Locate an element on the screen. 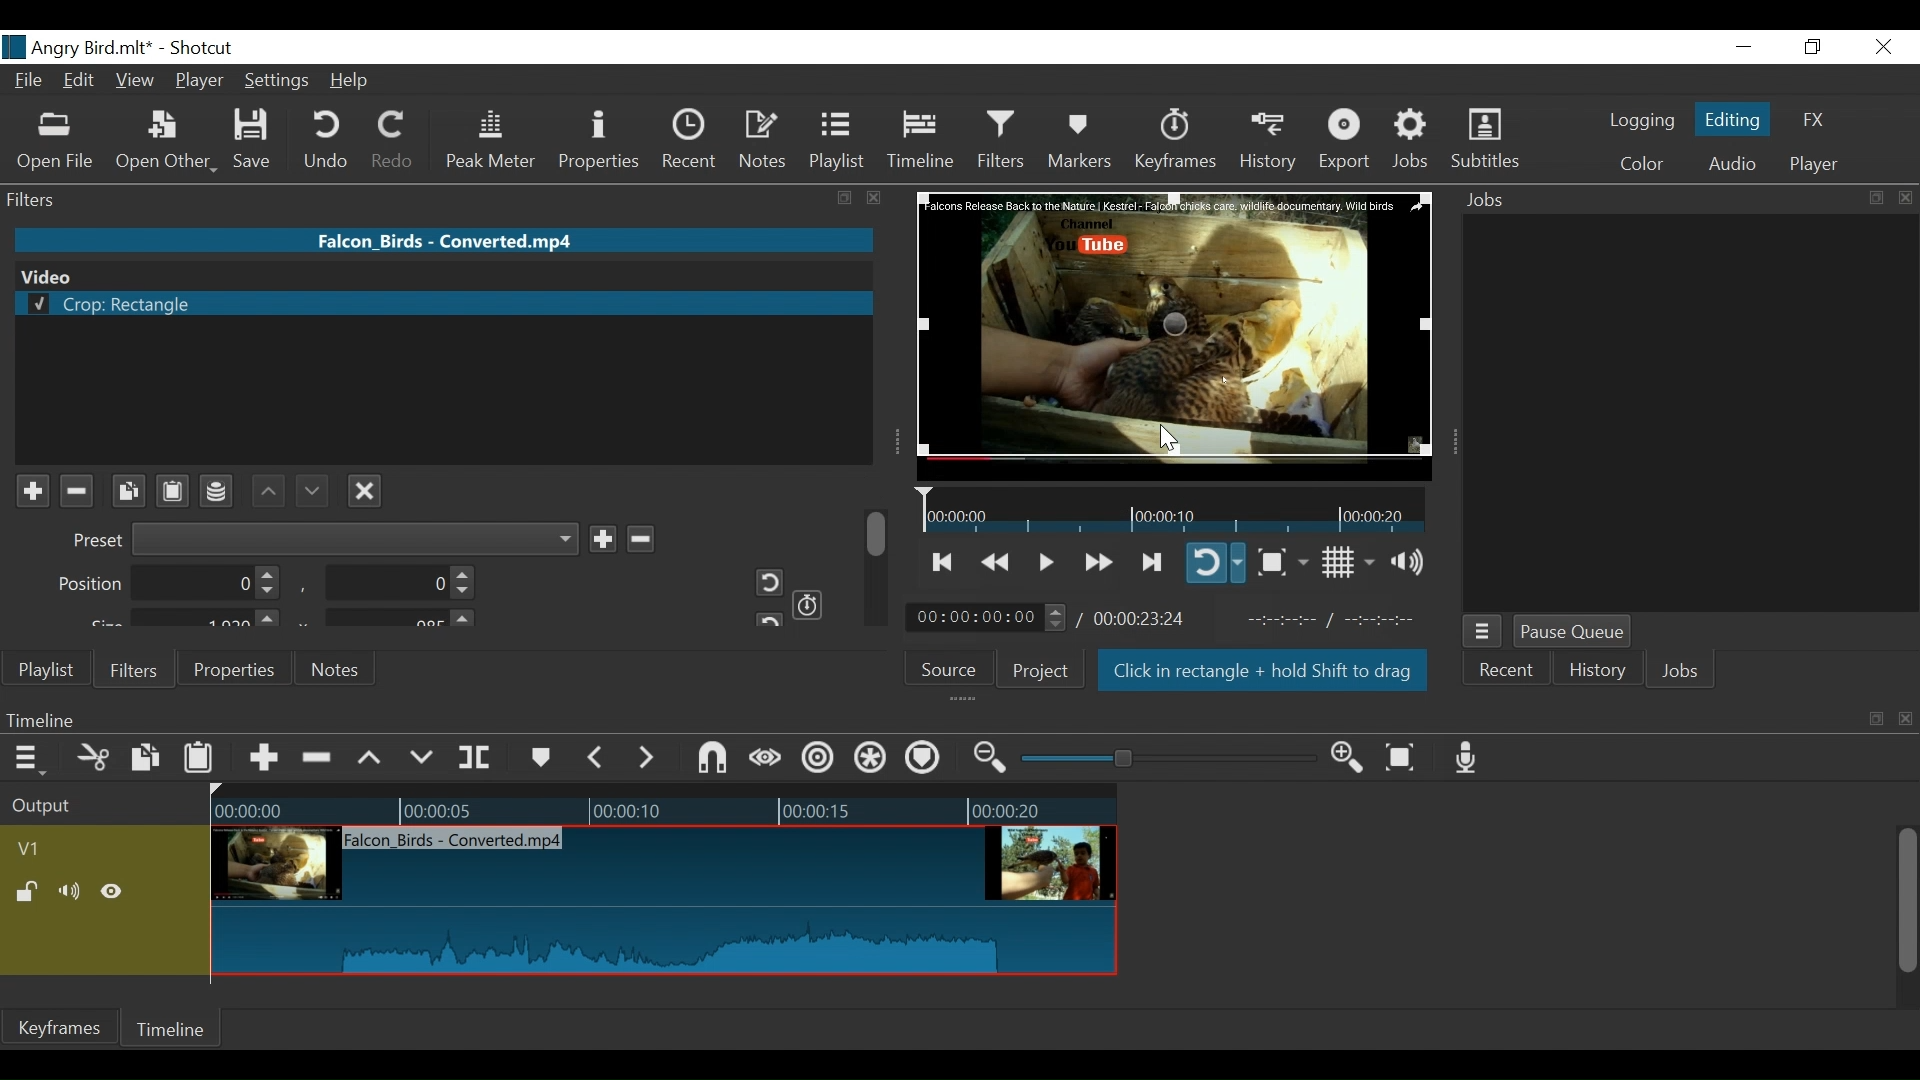 The height and width of the screenshot is (1080, 1920). Previous marker is located at coordinates (596, 757).